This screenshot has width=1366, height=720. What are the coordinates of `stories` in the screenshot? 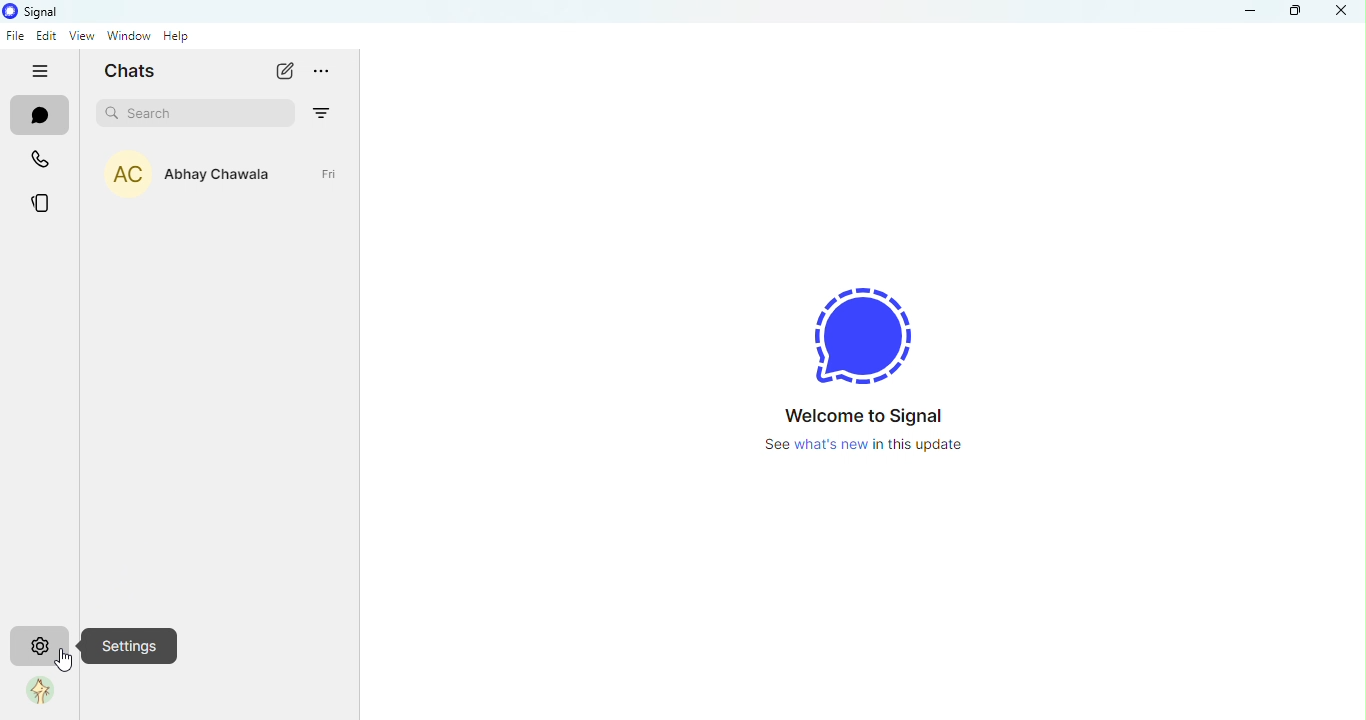 It's located at (41, 202).